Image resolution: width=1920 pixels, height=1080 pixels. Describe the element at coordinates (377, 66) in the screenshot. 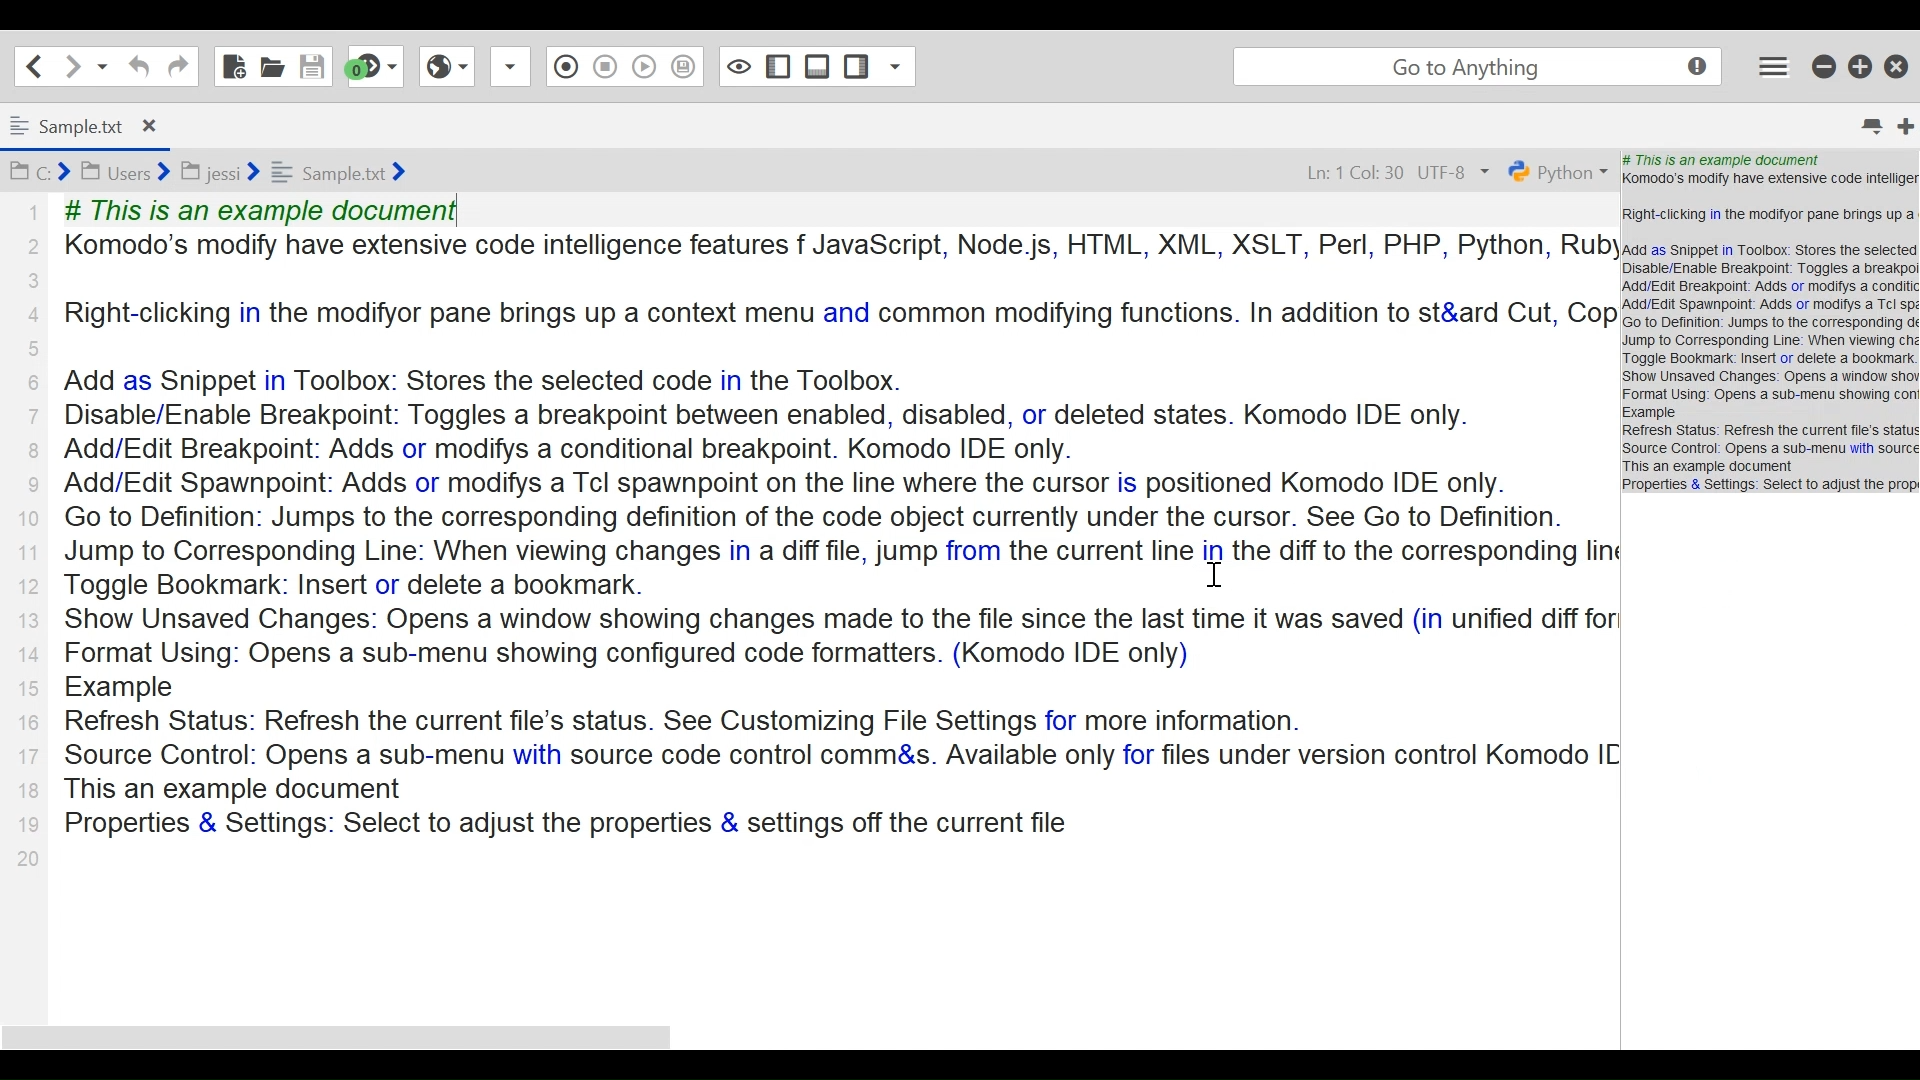

I see `Jump to the next syntax checking result` at that location.